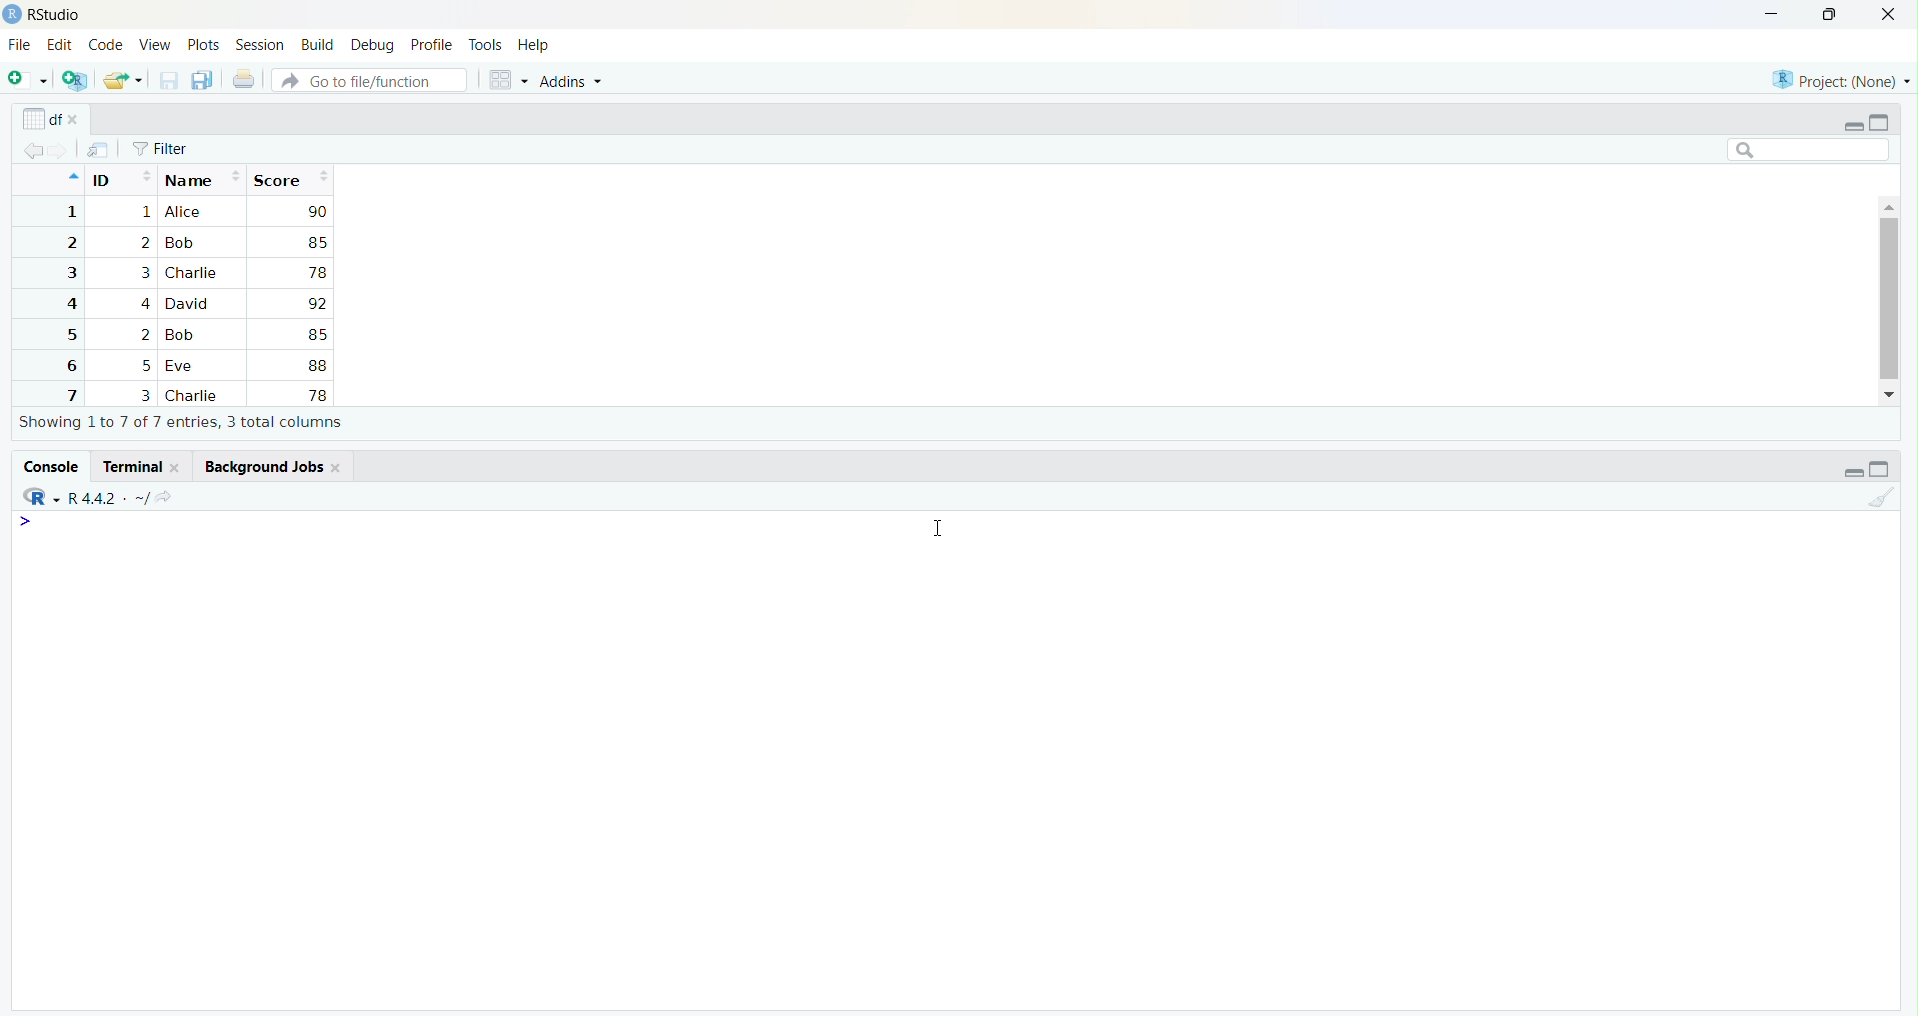  What do you see at coordinates (69, 335) in the screenshot?
I see `5` at bounding box center [69, 335].